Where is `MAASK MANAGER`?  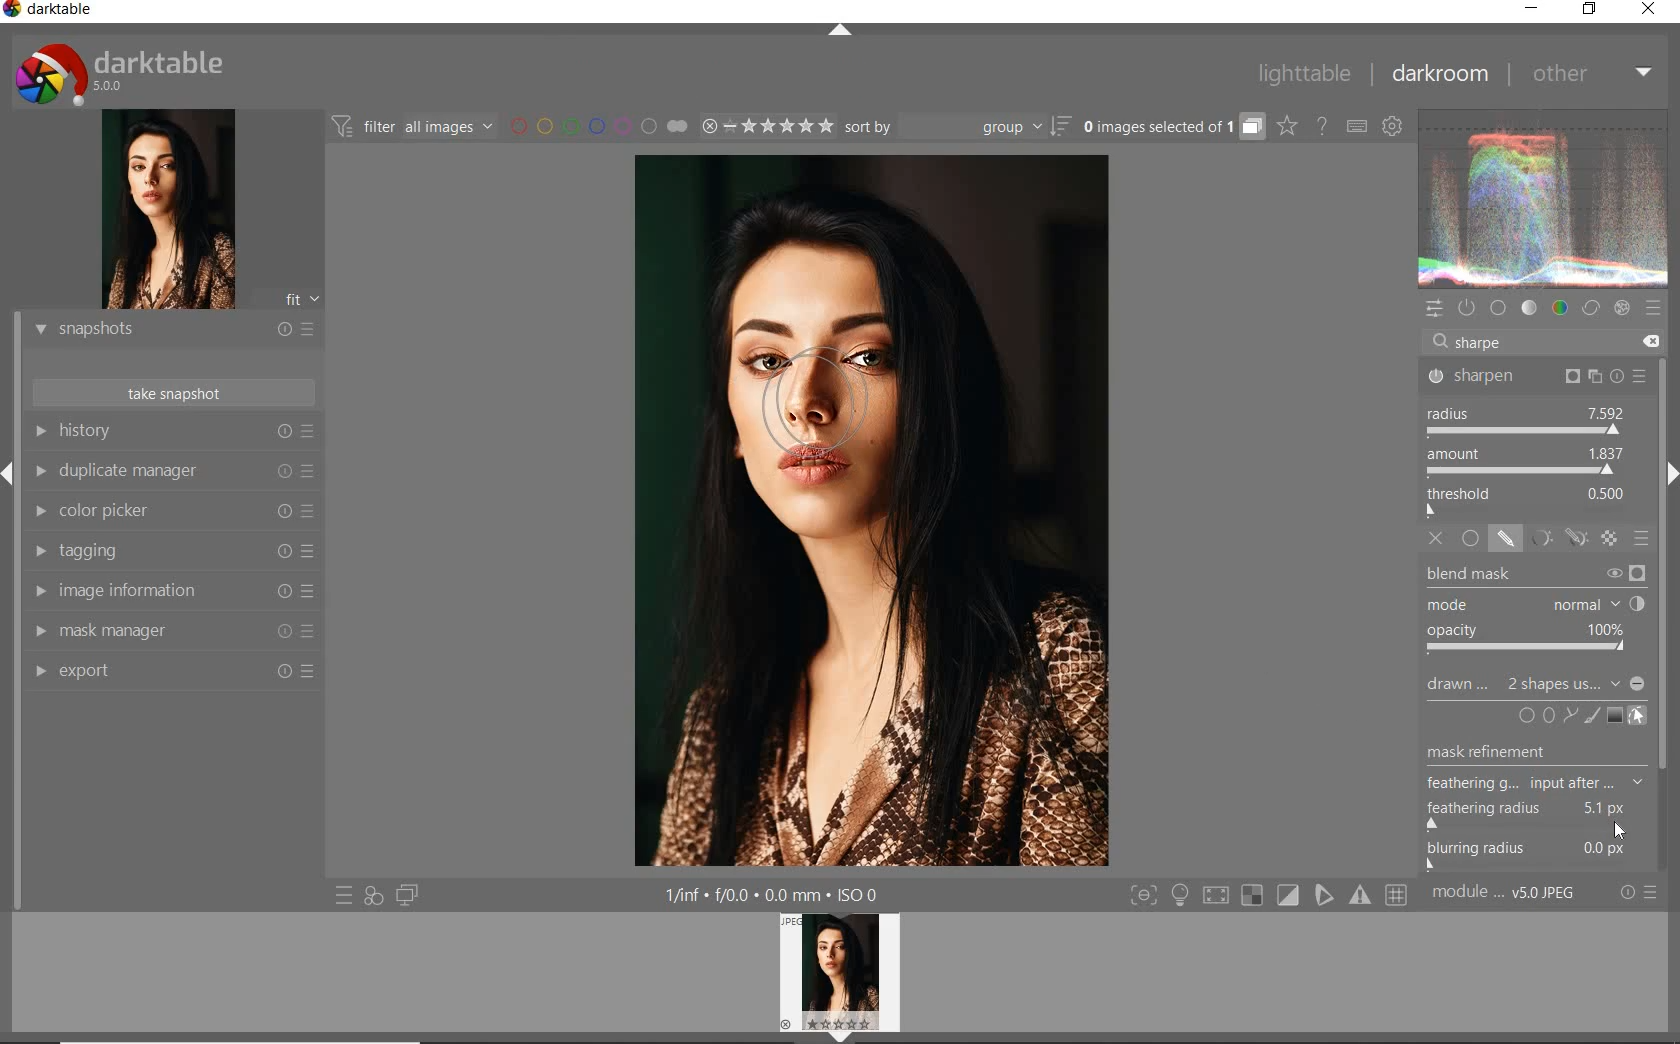 MAASK MANAGER is located at coordinates (172, 632).